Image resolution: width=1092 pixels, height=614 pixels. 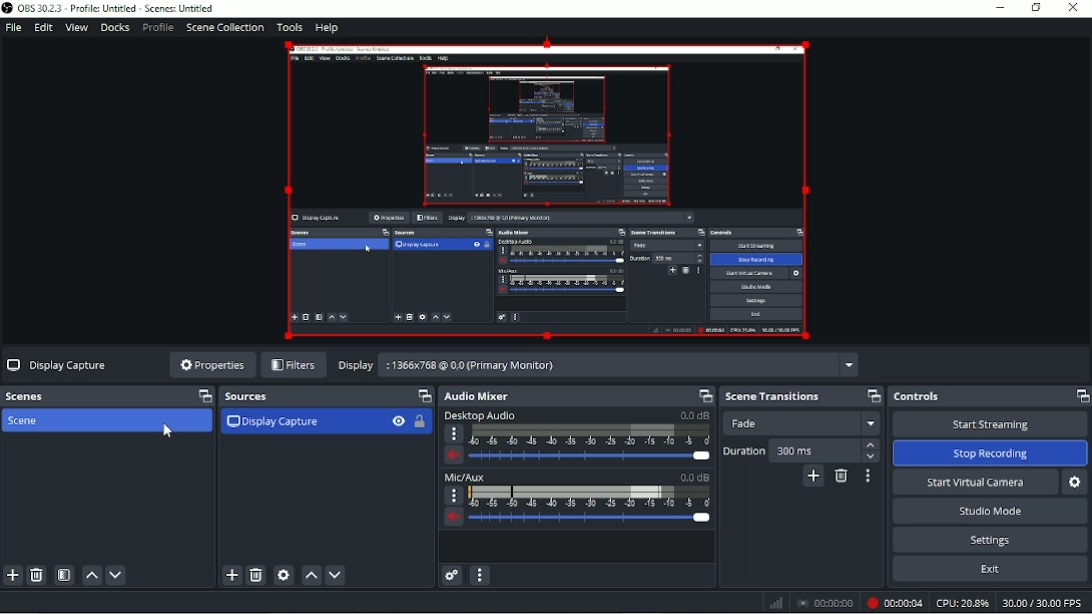 I want to click on Volume, so click(x=453, y=519).